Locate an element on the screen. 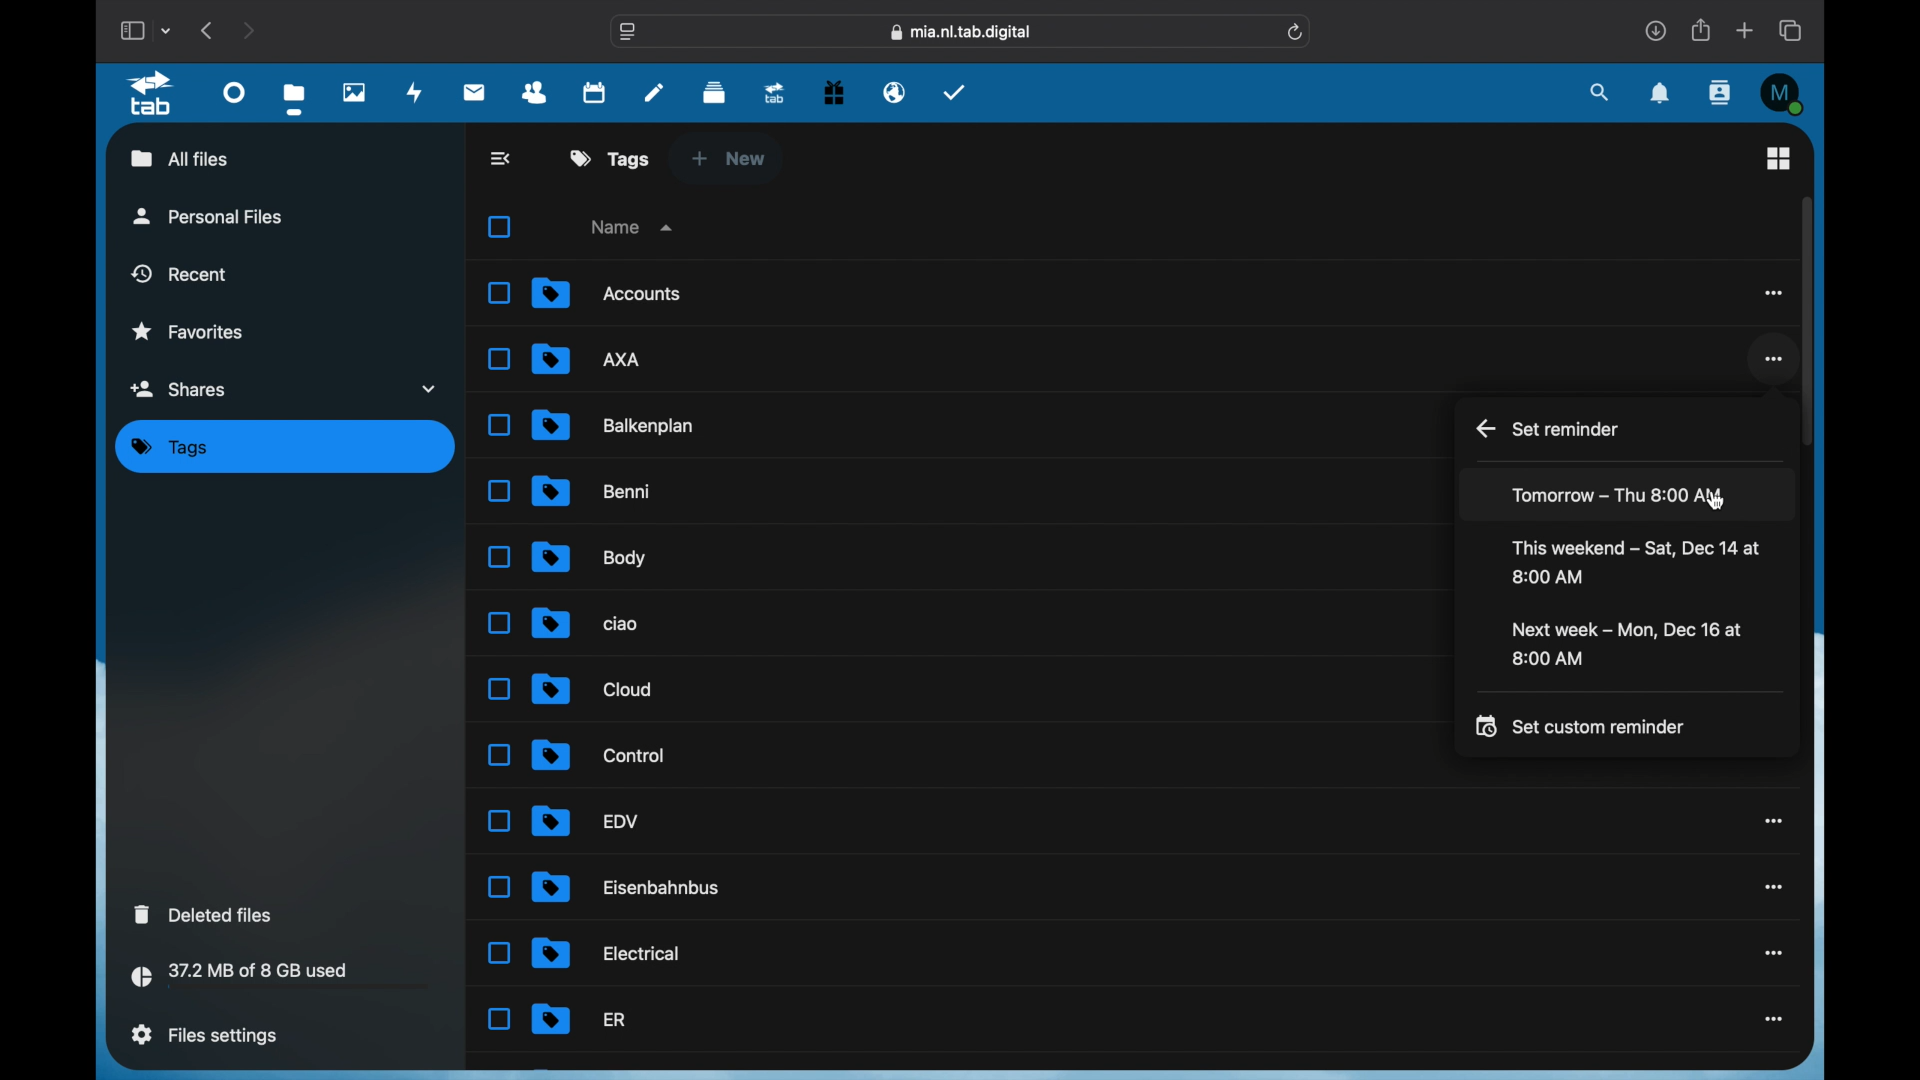 This screenshot has height=1080, width=1920. show sidebar is located at coordinates (131, 30).